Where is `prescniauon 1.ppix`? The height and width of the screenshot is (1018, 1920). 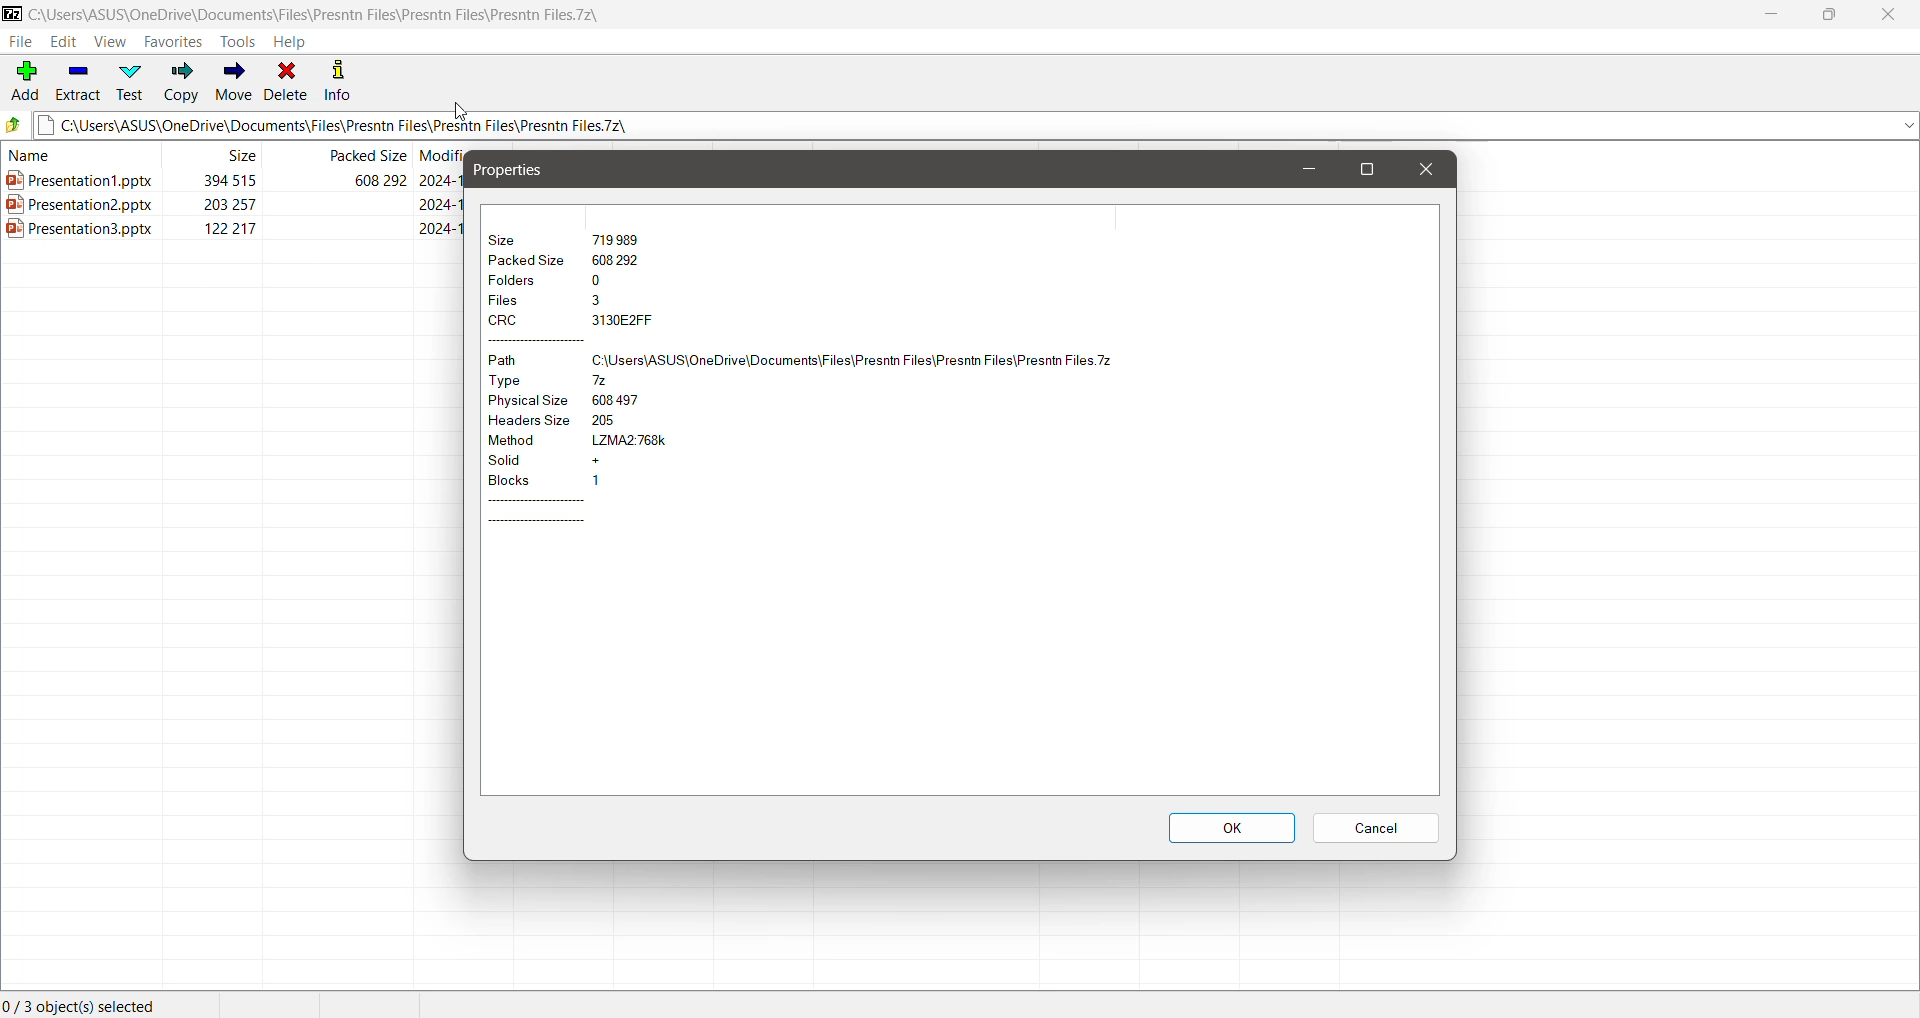 prescniauon 1.ppix is located at coordinates (86, 183).